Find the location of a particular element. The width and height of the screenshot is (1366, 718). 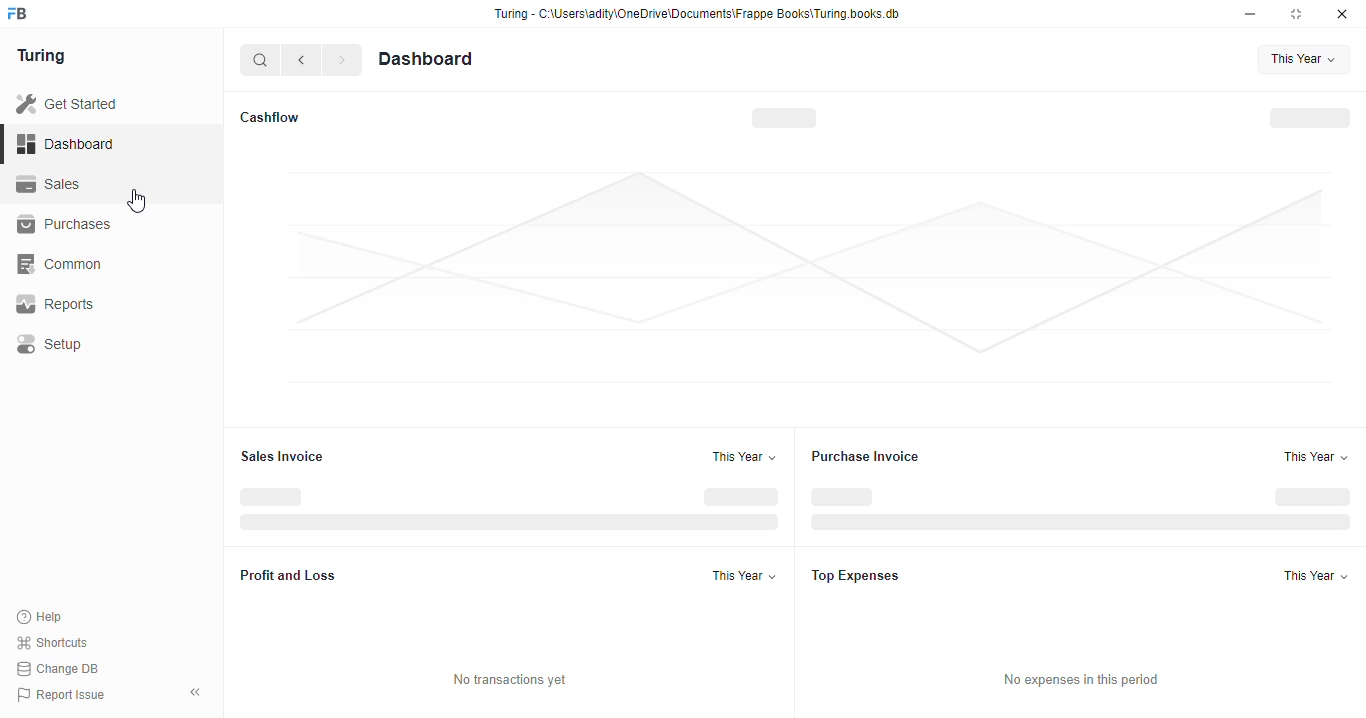

No expenses in this period is located at coordinates (1087, 678).